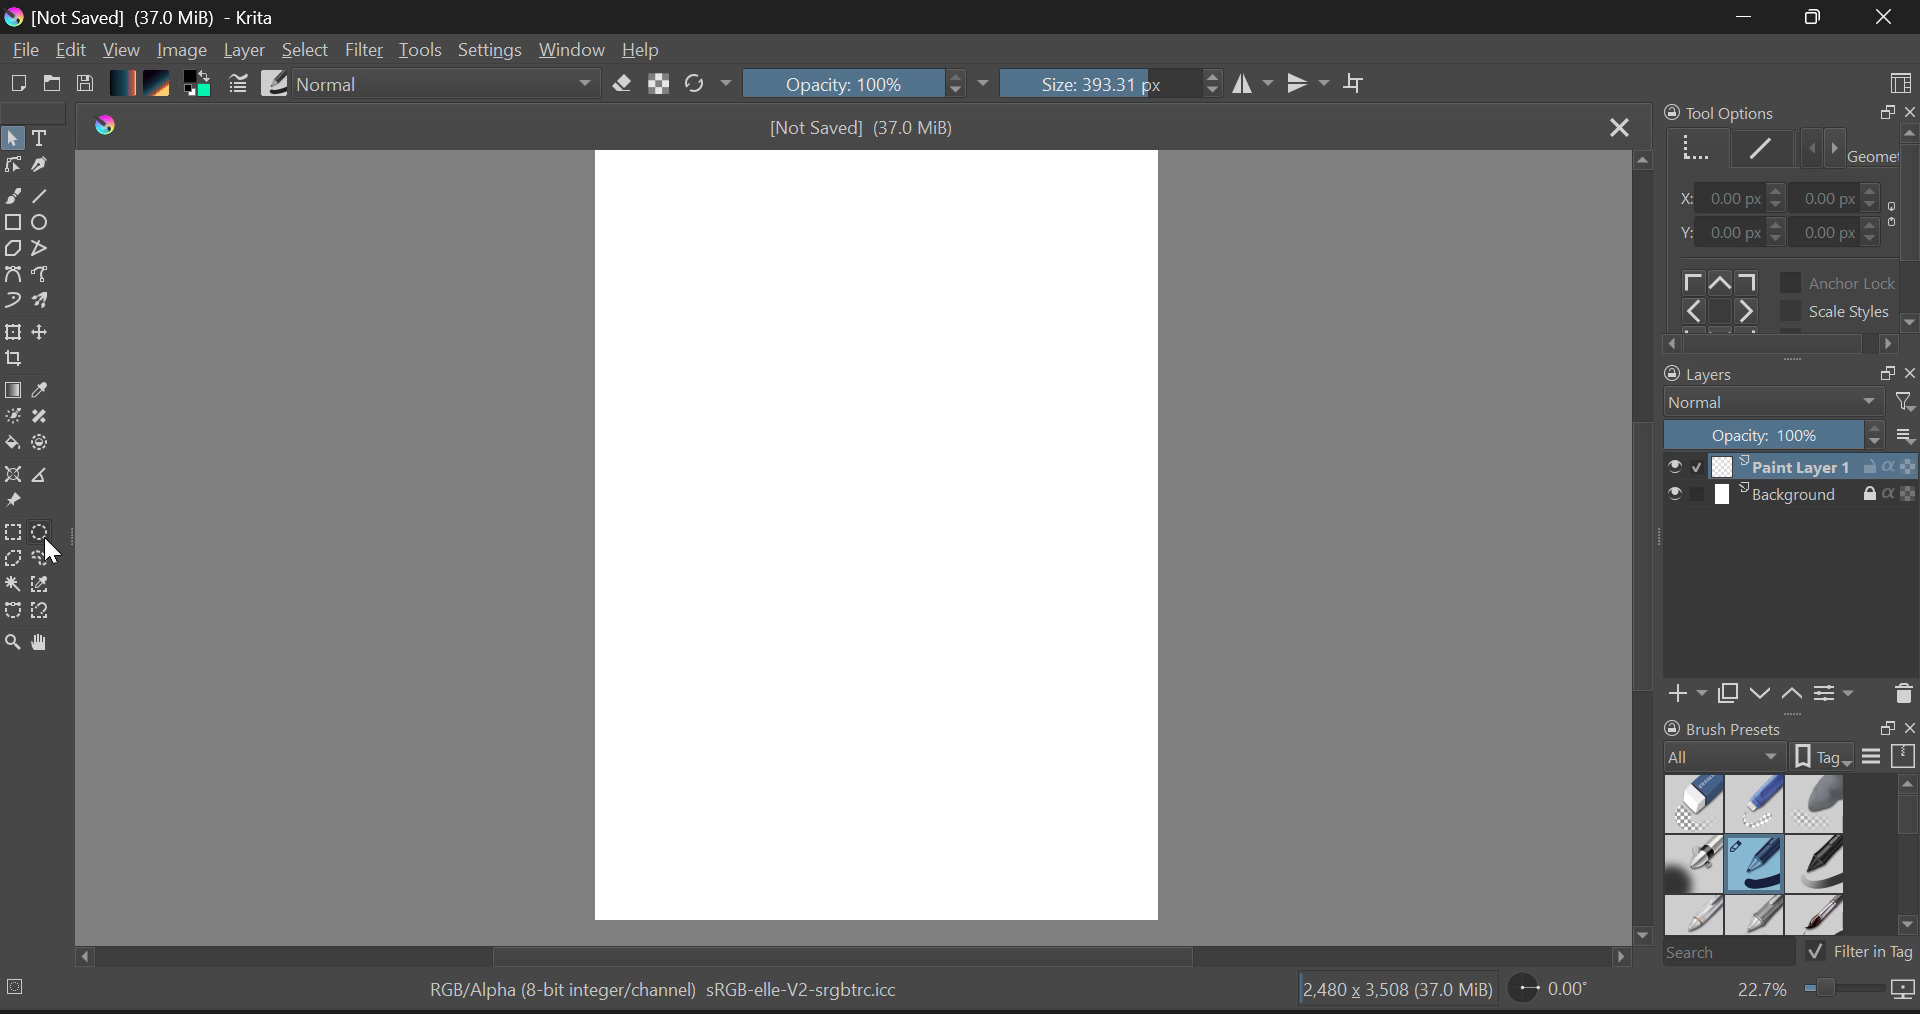 Image resolution: width=1920 pixels, height=1014 pixels. Describe the element at coordinates (47, 587) in the screenshot. I see `Same Color Selection` at that location.